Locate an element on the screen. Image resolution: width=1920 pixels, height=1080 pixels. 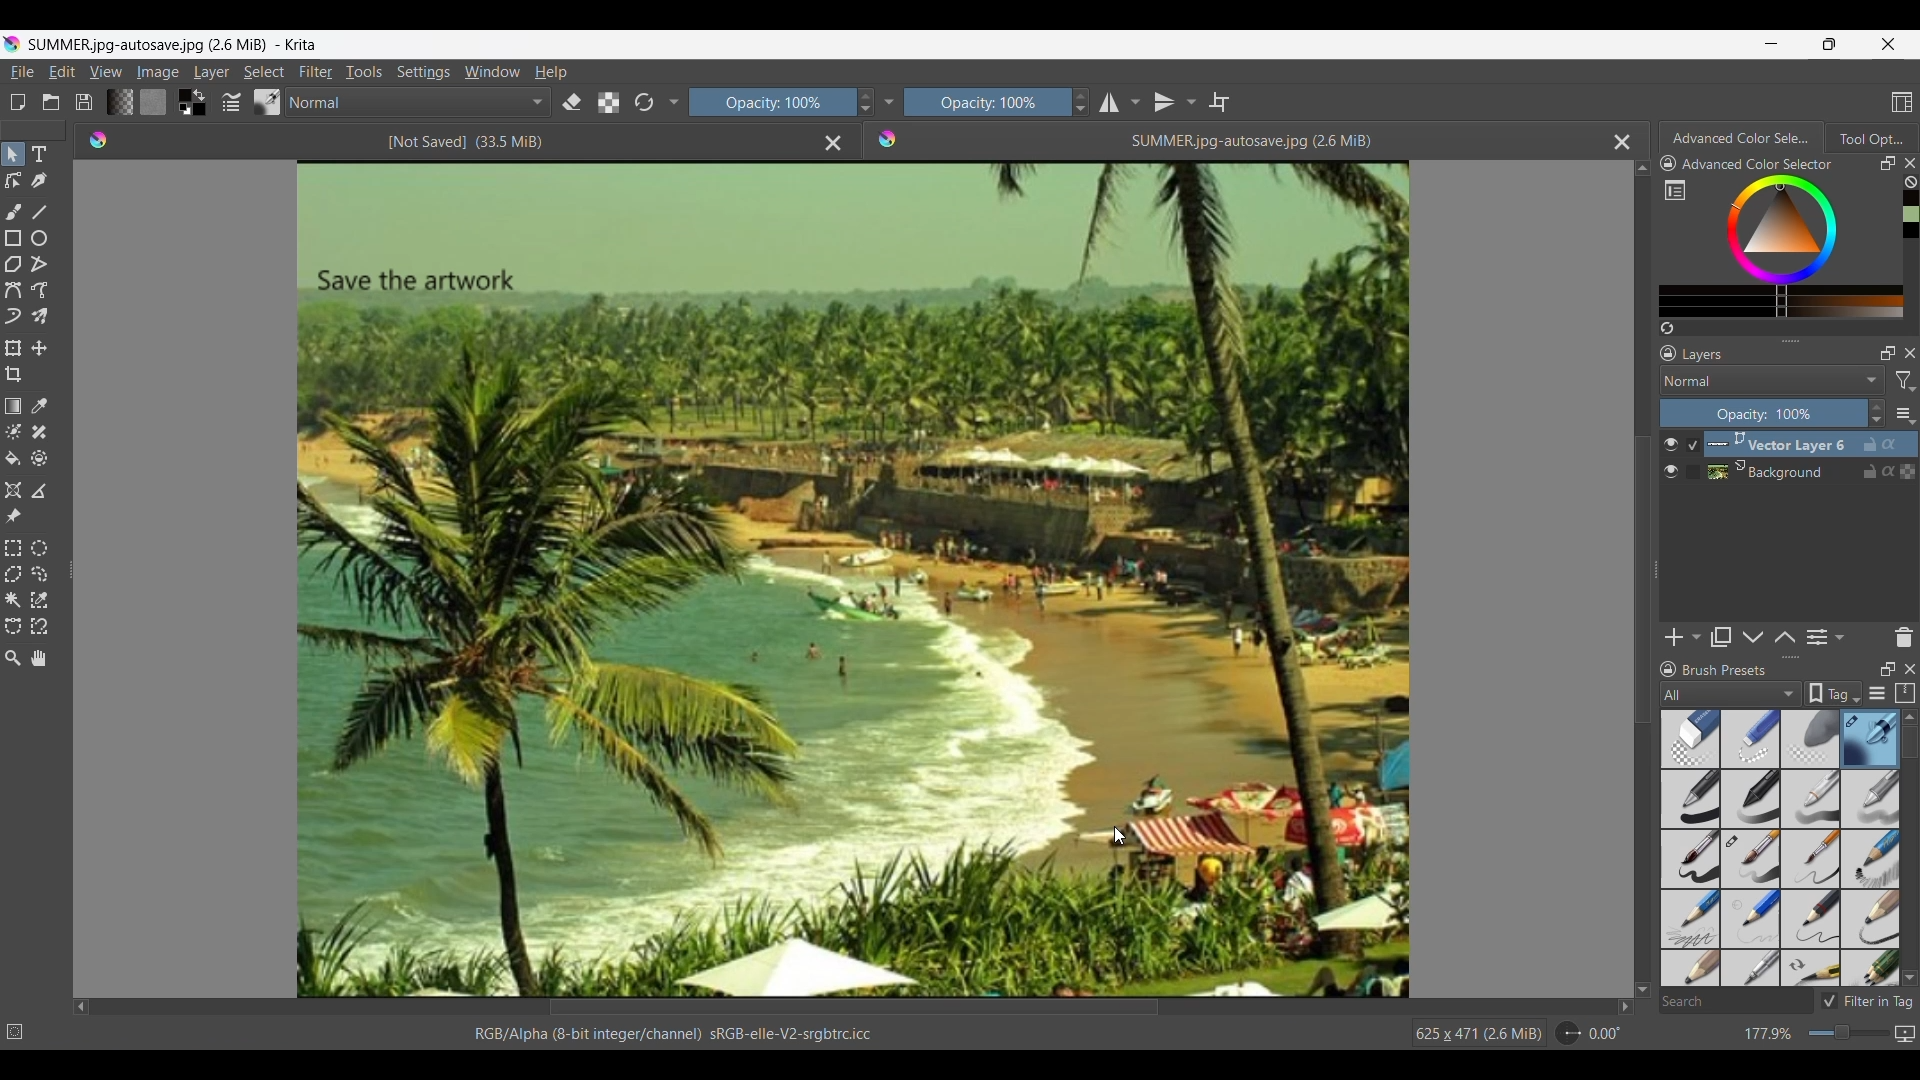
Select is located at coordinates (264, 72).